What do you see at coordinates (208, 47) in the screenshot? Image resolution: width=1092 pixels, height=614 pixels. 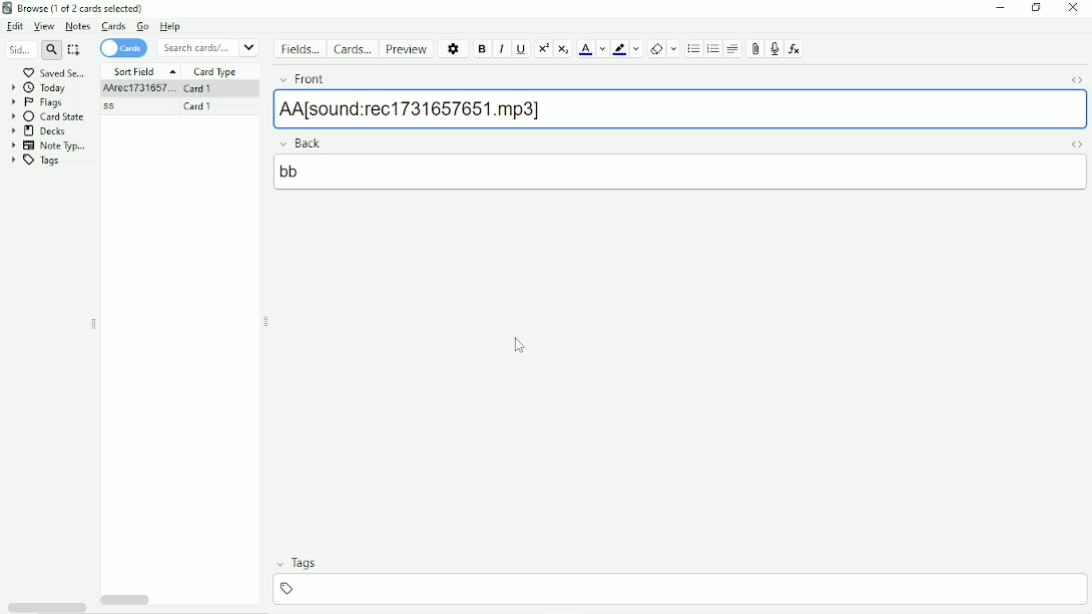 I see `Search cards/notes` at bounding box center [208, 47].